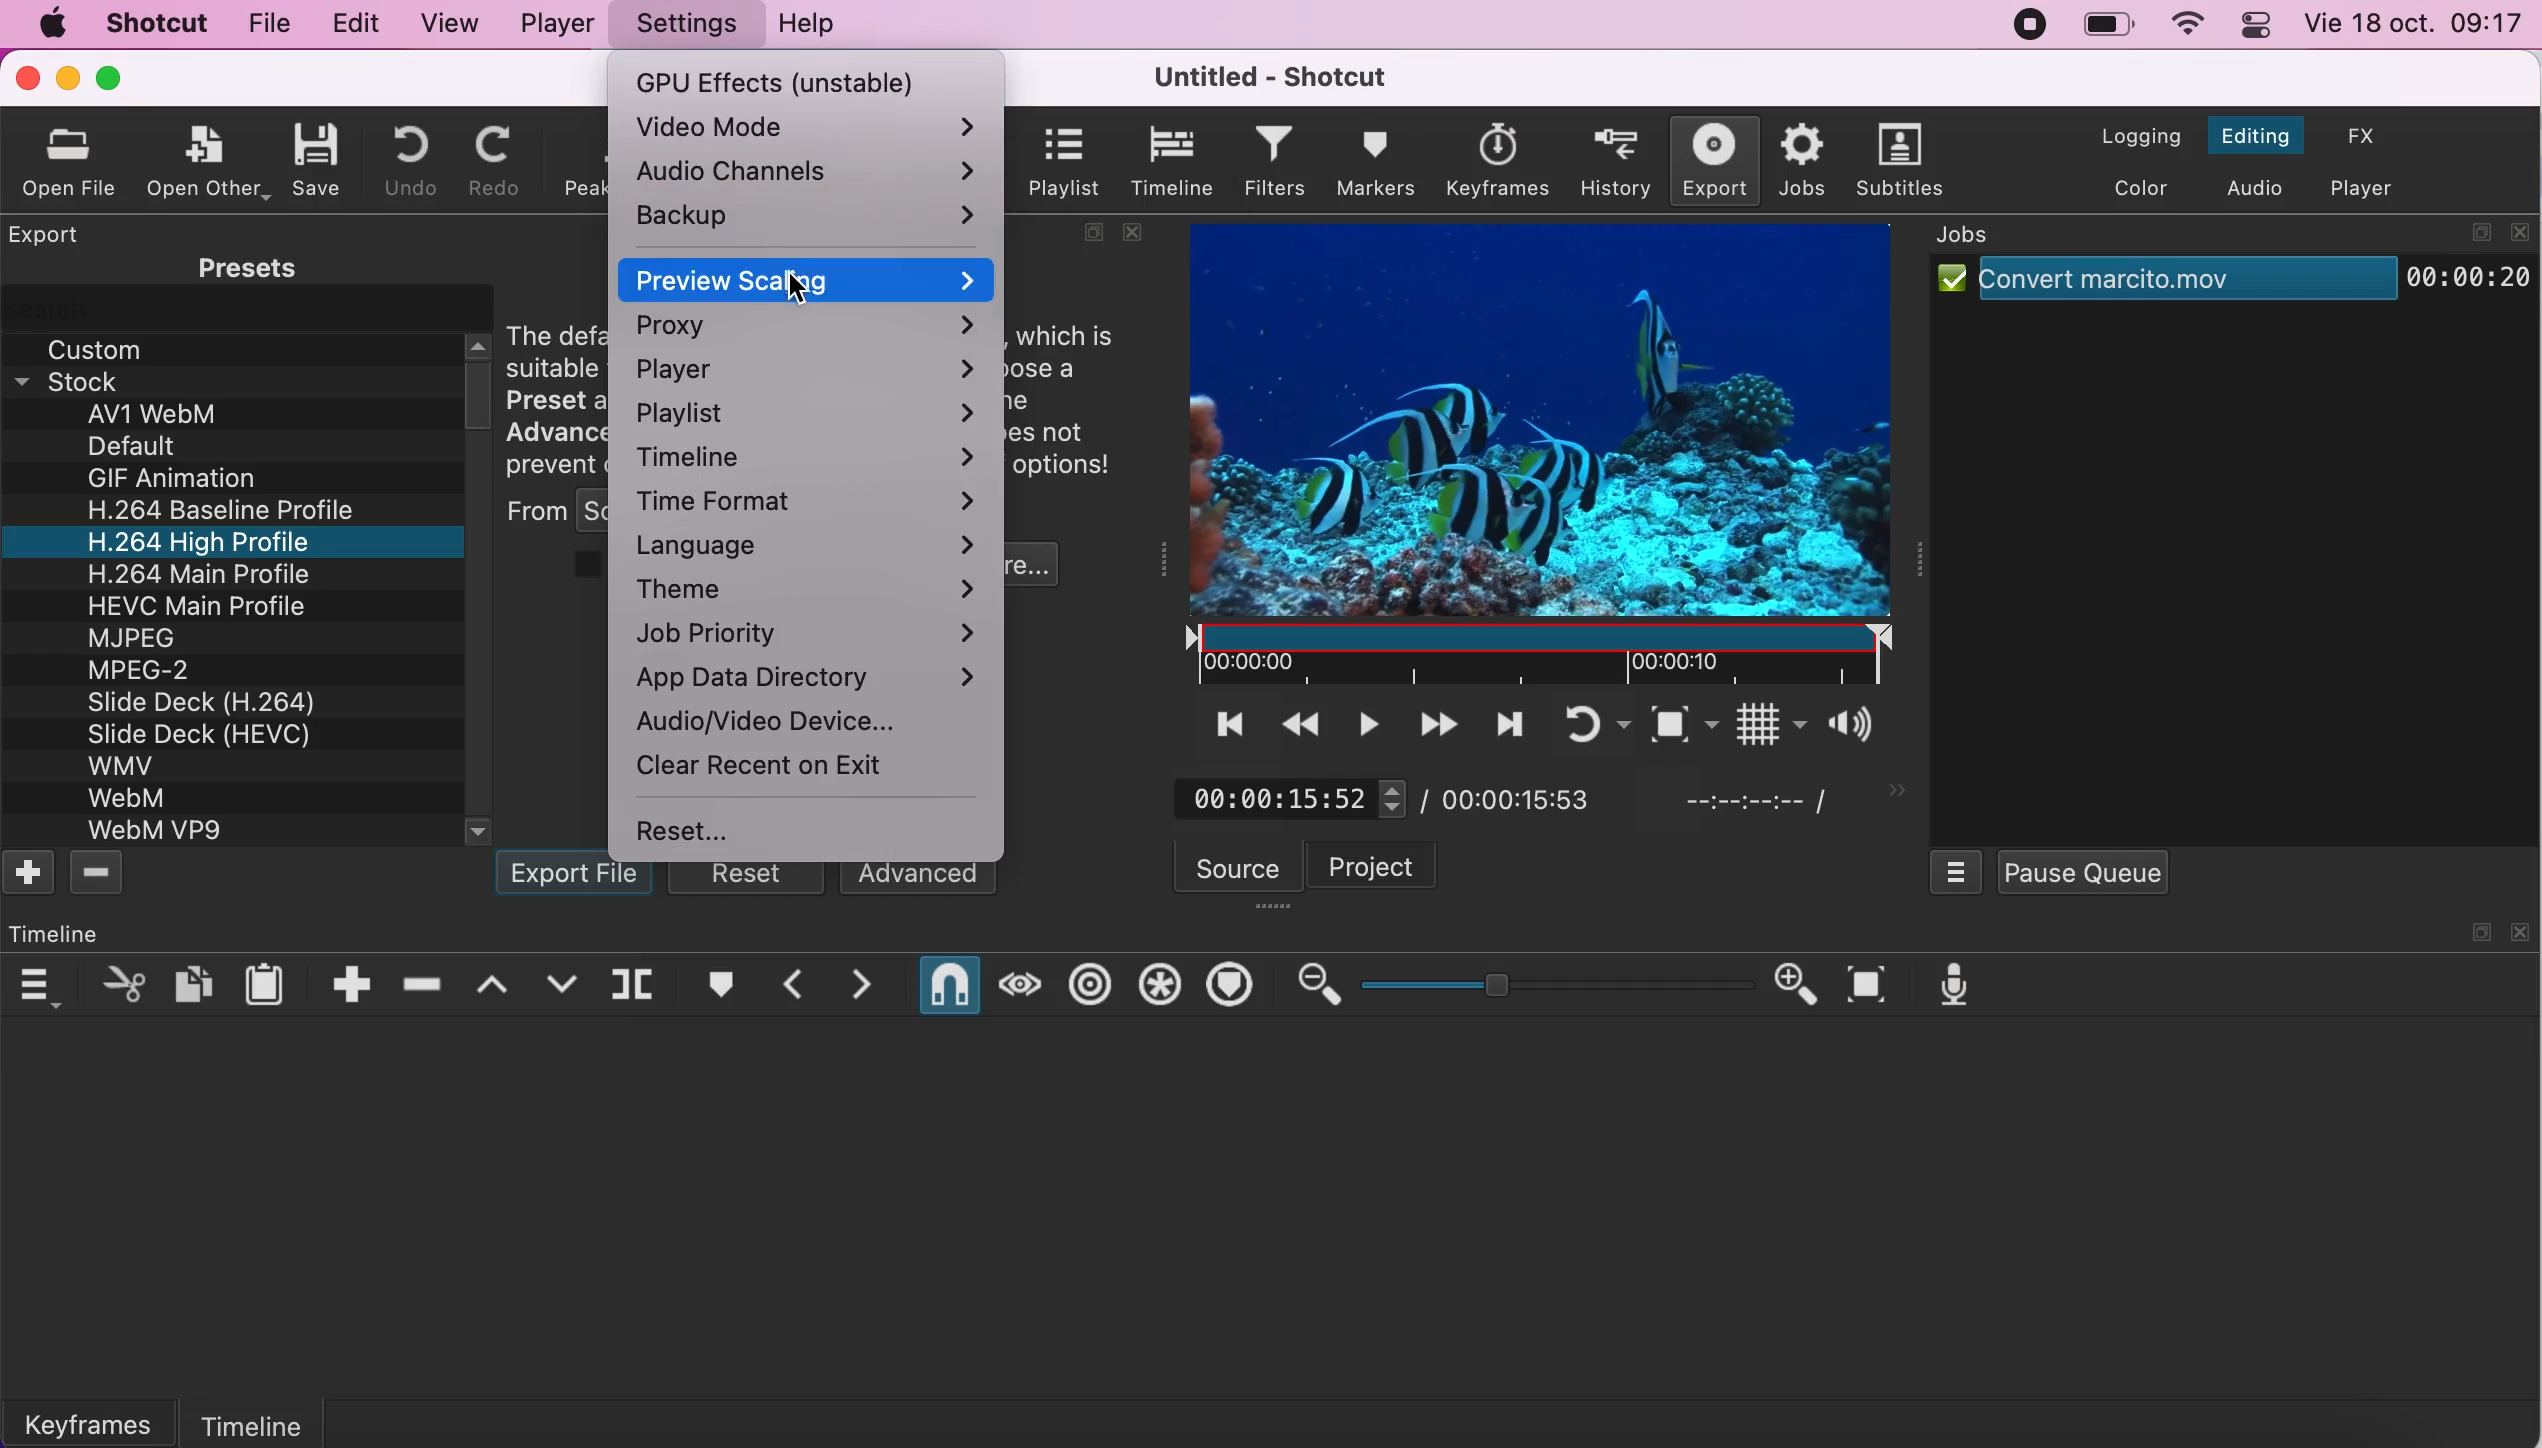  Describe the element at coordinates (113, 984) in the screenshot. I see `cut` at that location.